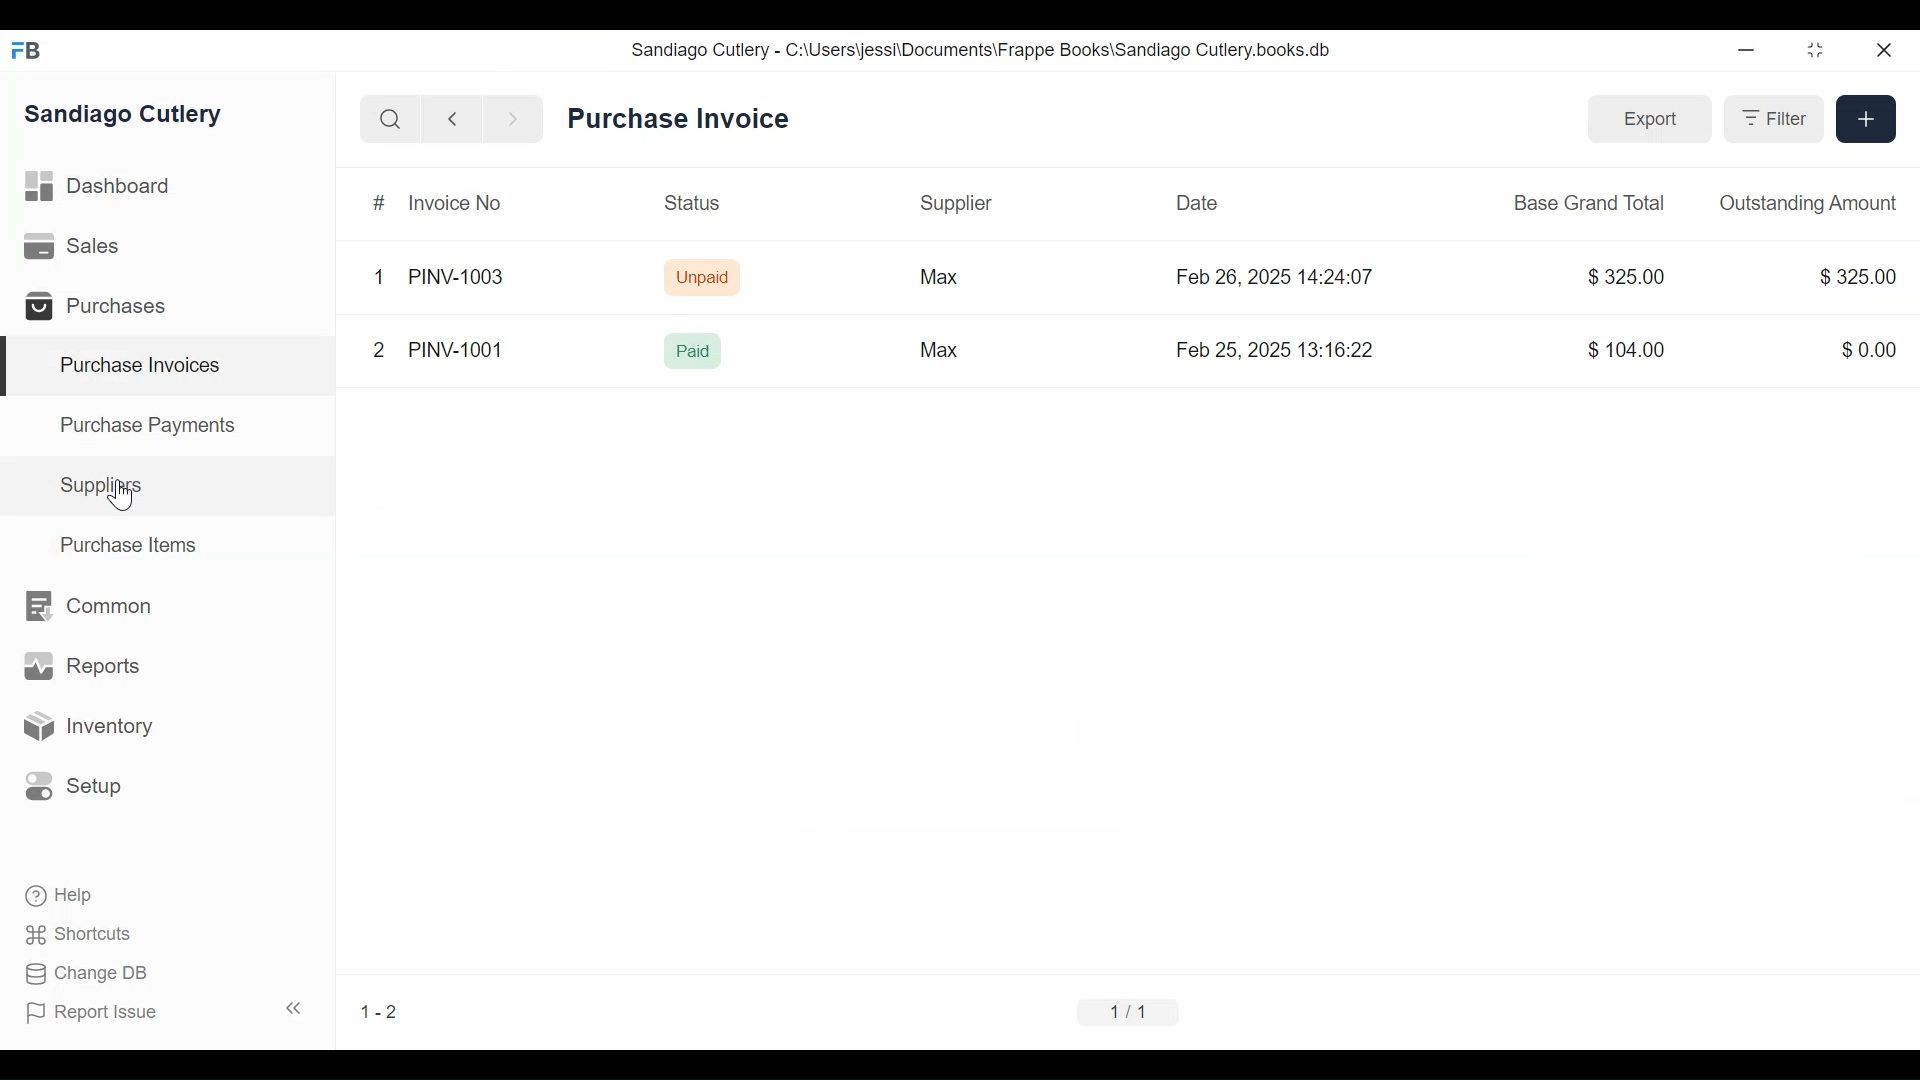 Image resolution: width=1920 pixels, height=1080 pixels. Describe the element at coordinates (128, 542) in the screenshot. I see `Purchase items` at that location.